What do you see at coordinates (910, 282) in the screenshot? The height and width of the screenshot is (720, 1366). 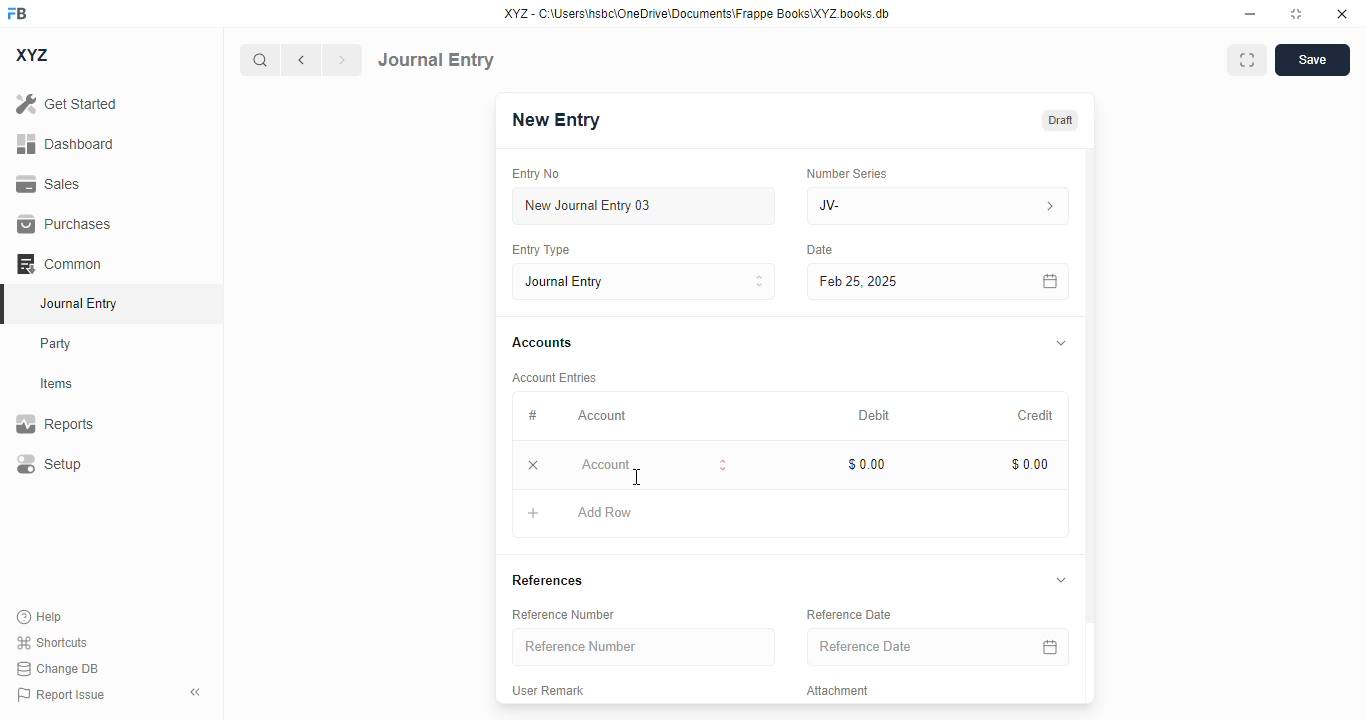 I see `feb 25, 2025` at bounding box center [910, 282].